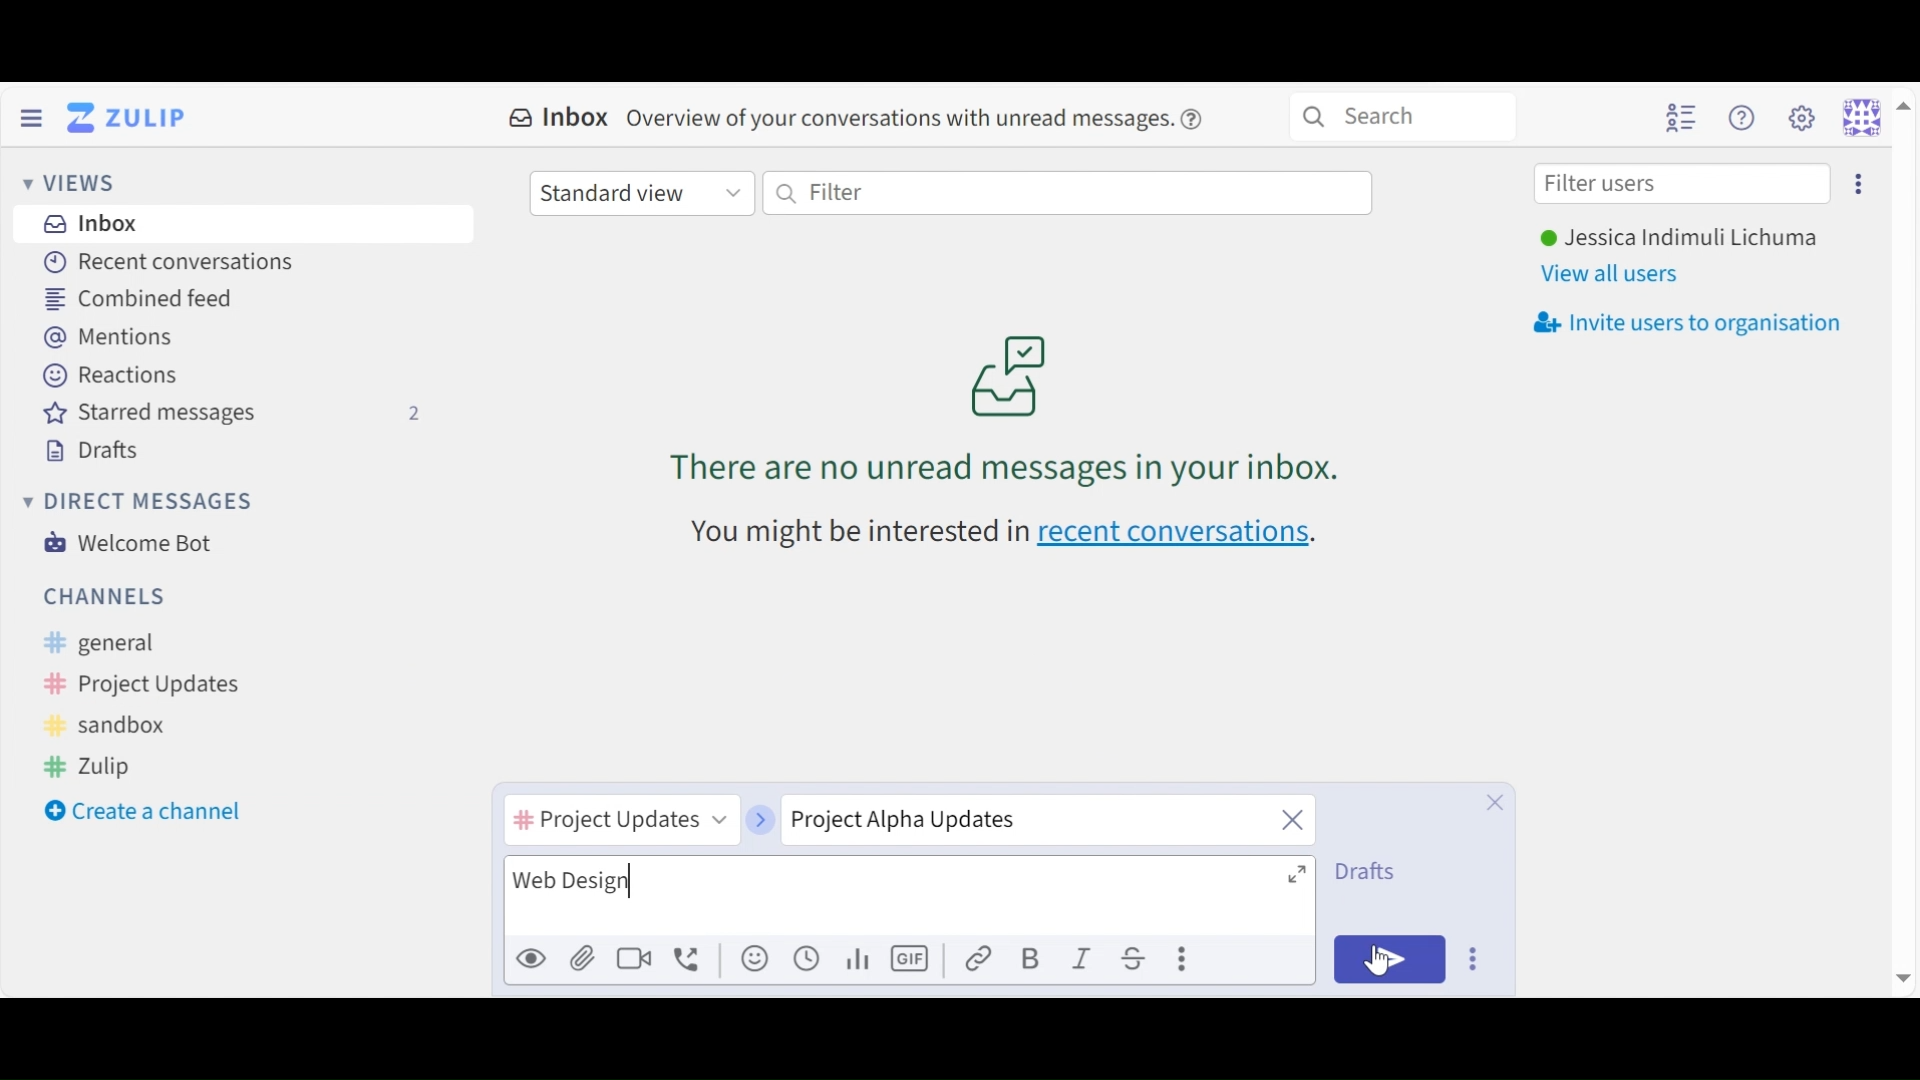 The image size is (1920, 1080). I want to click on Upload File, so click(580, 957).